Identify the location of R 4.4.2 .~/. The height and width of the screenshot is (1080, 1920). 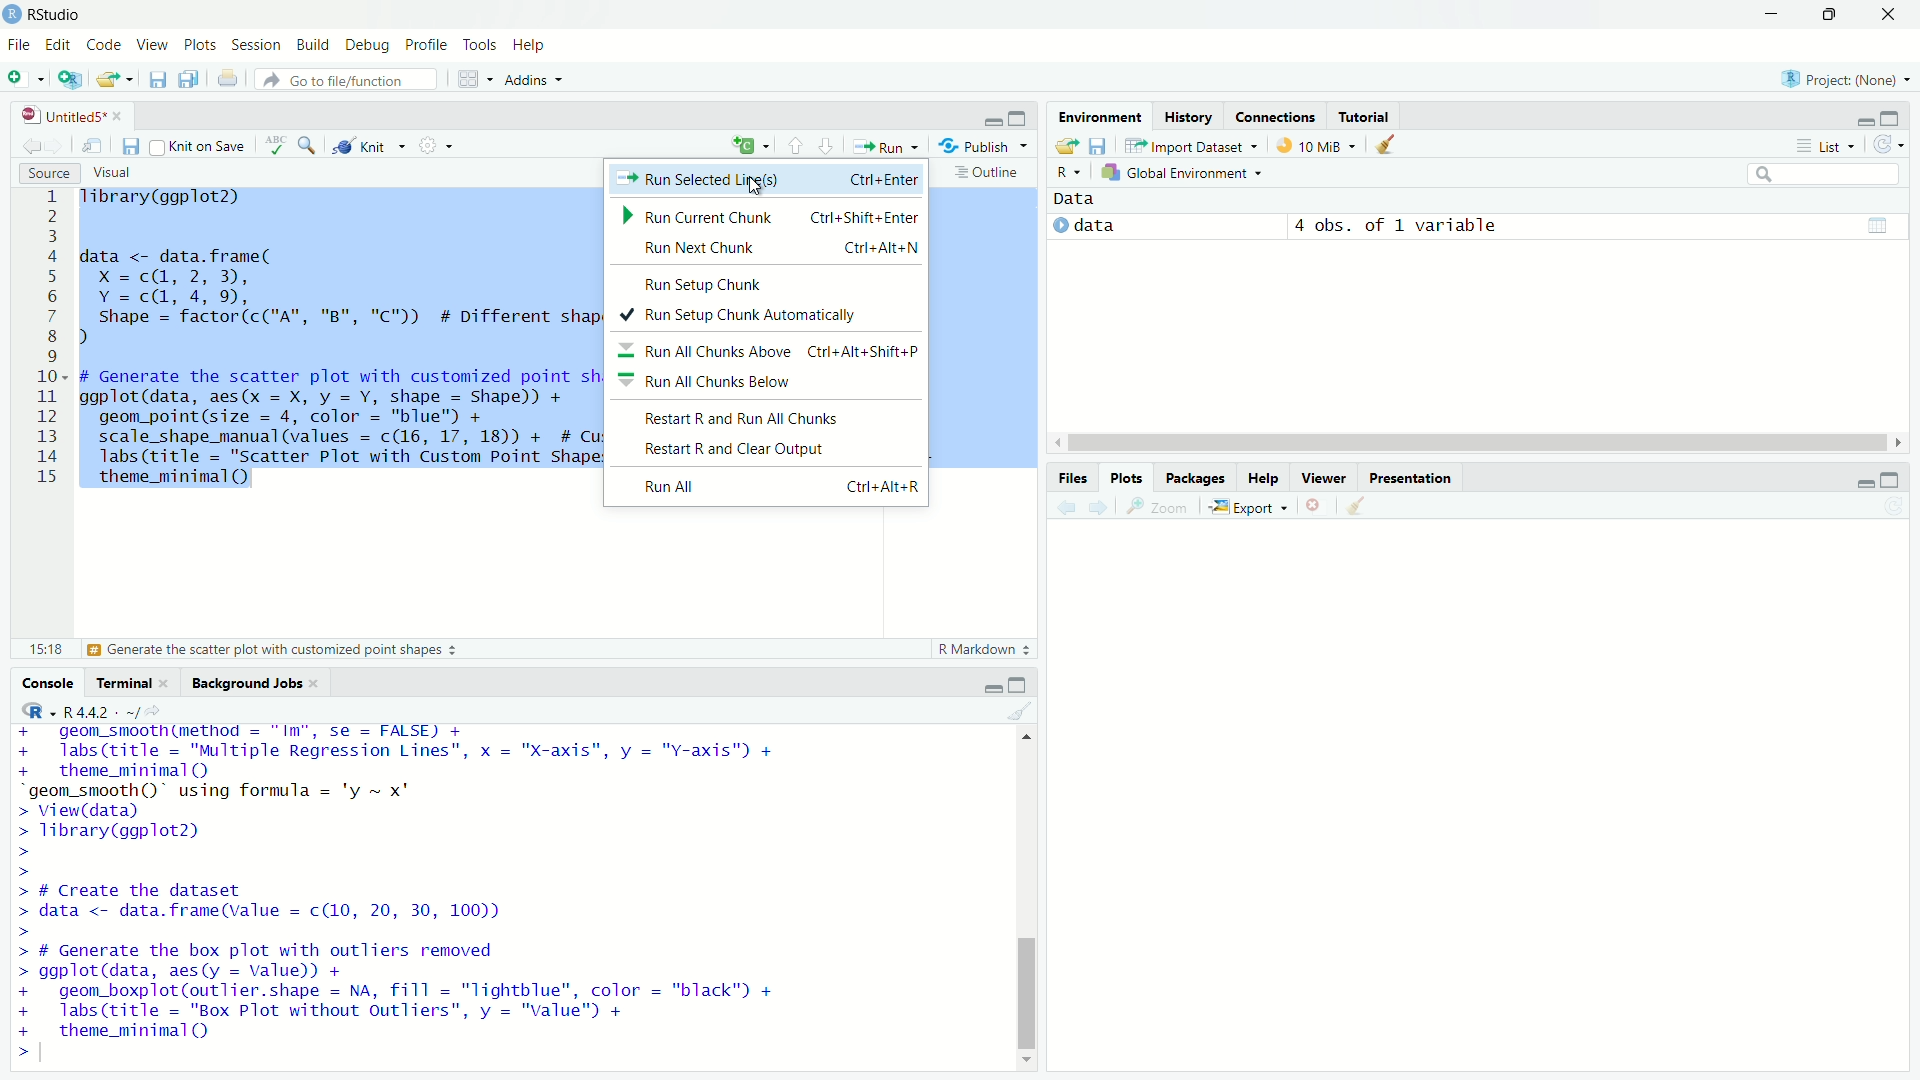
(101, 712).